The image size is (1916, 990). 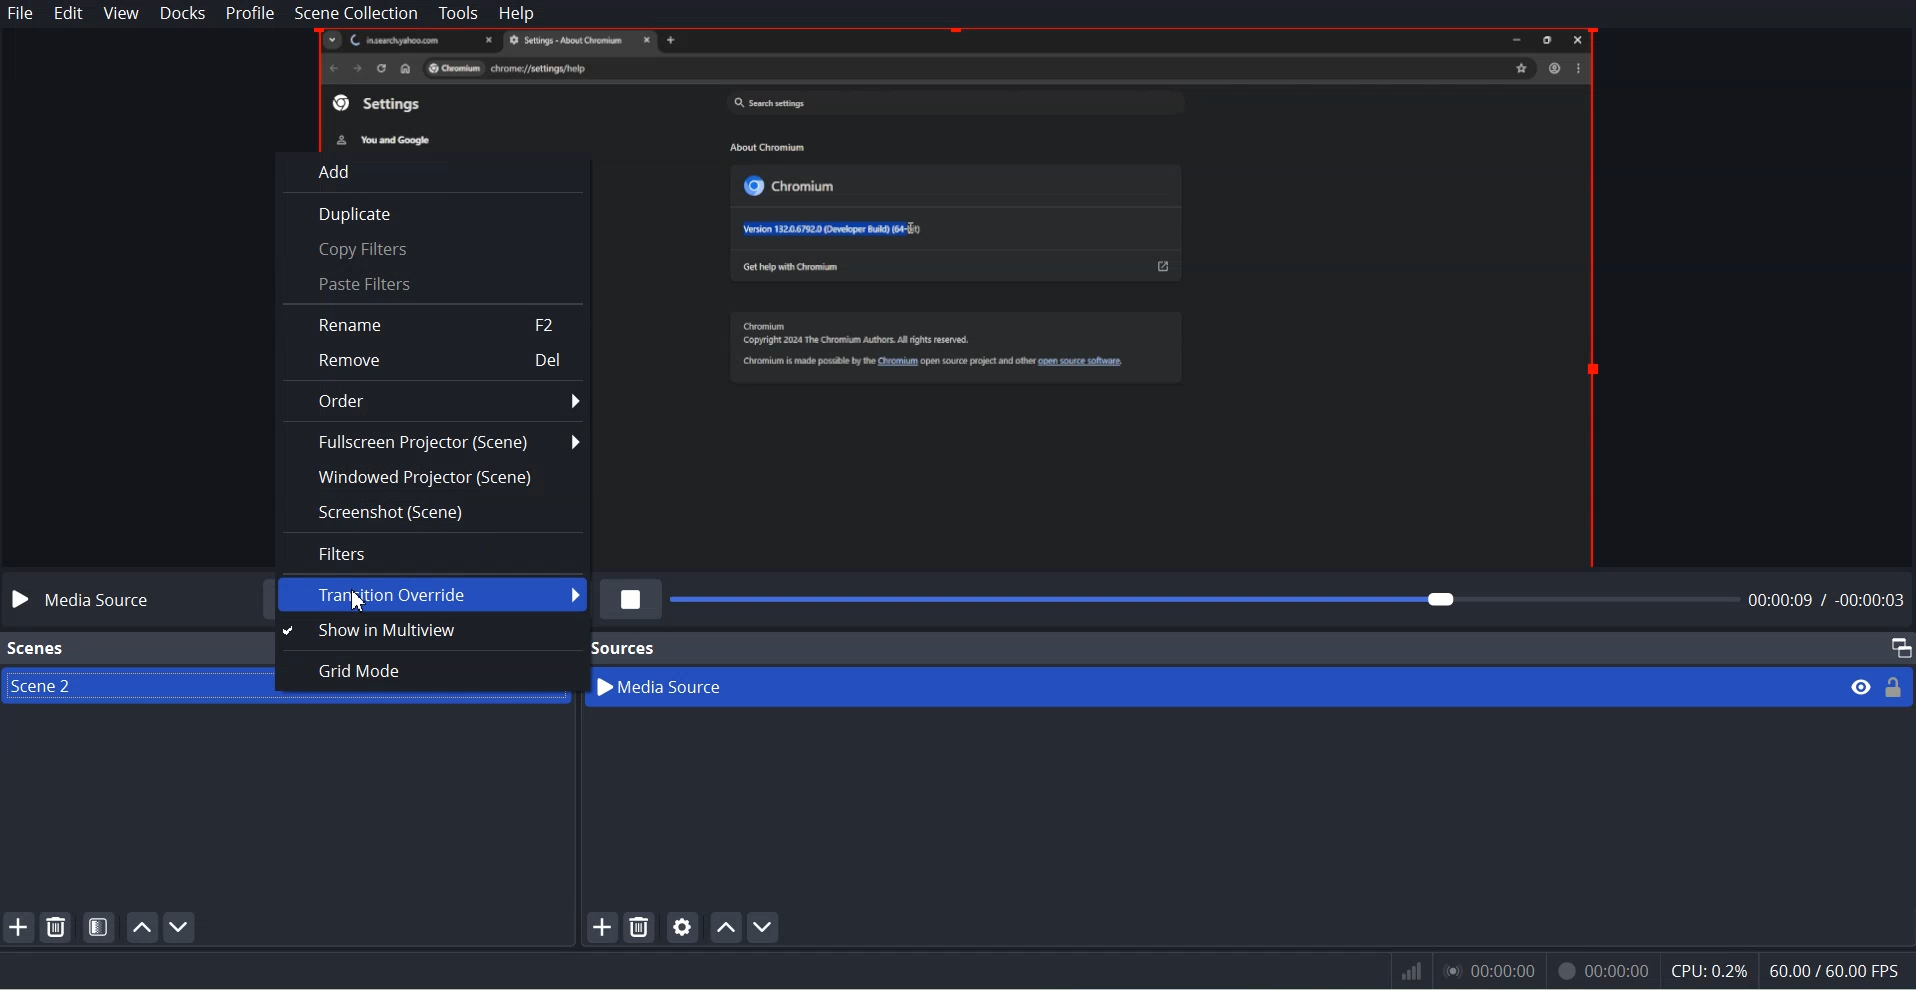 What do you see at coordinates (1900, 647) in the screenshot?
I see `Maximize` at bounding box center [1900, 647].